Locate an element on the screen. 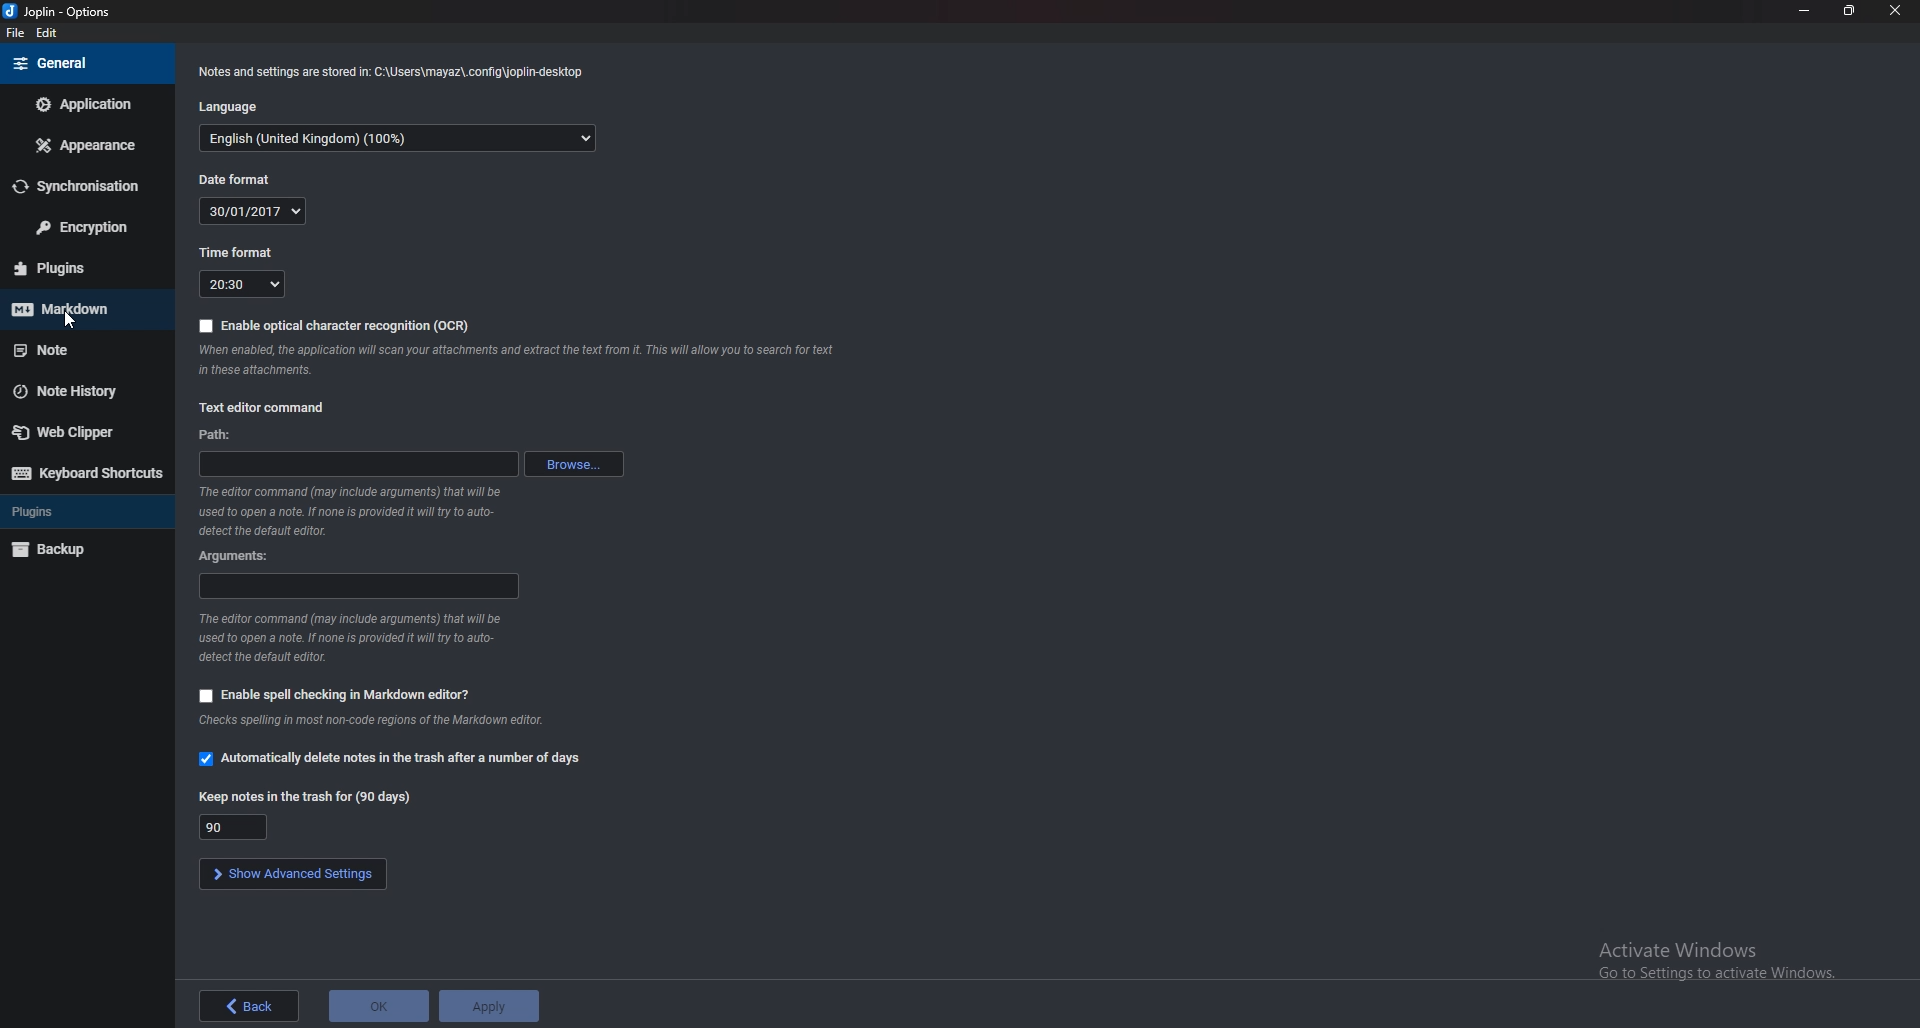  plugins is located at coordinates (83, 513).